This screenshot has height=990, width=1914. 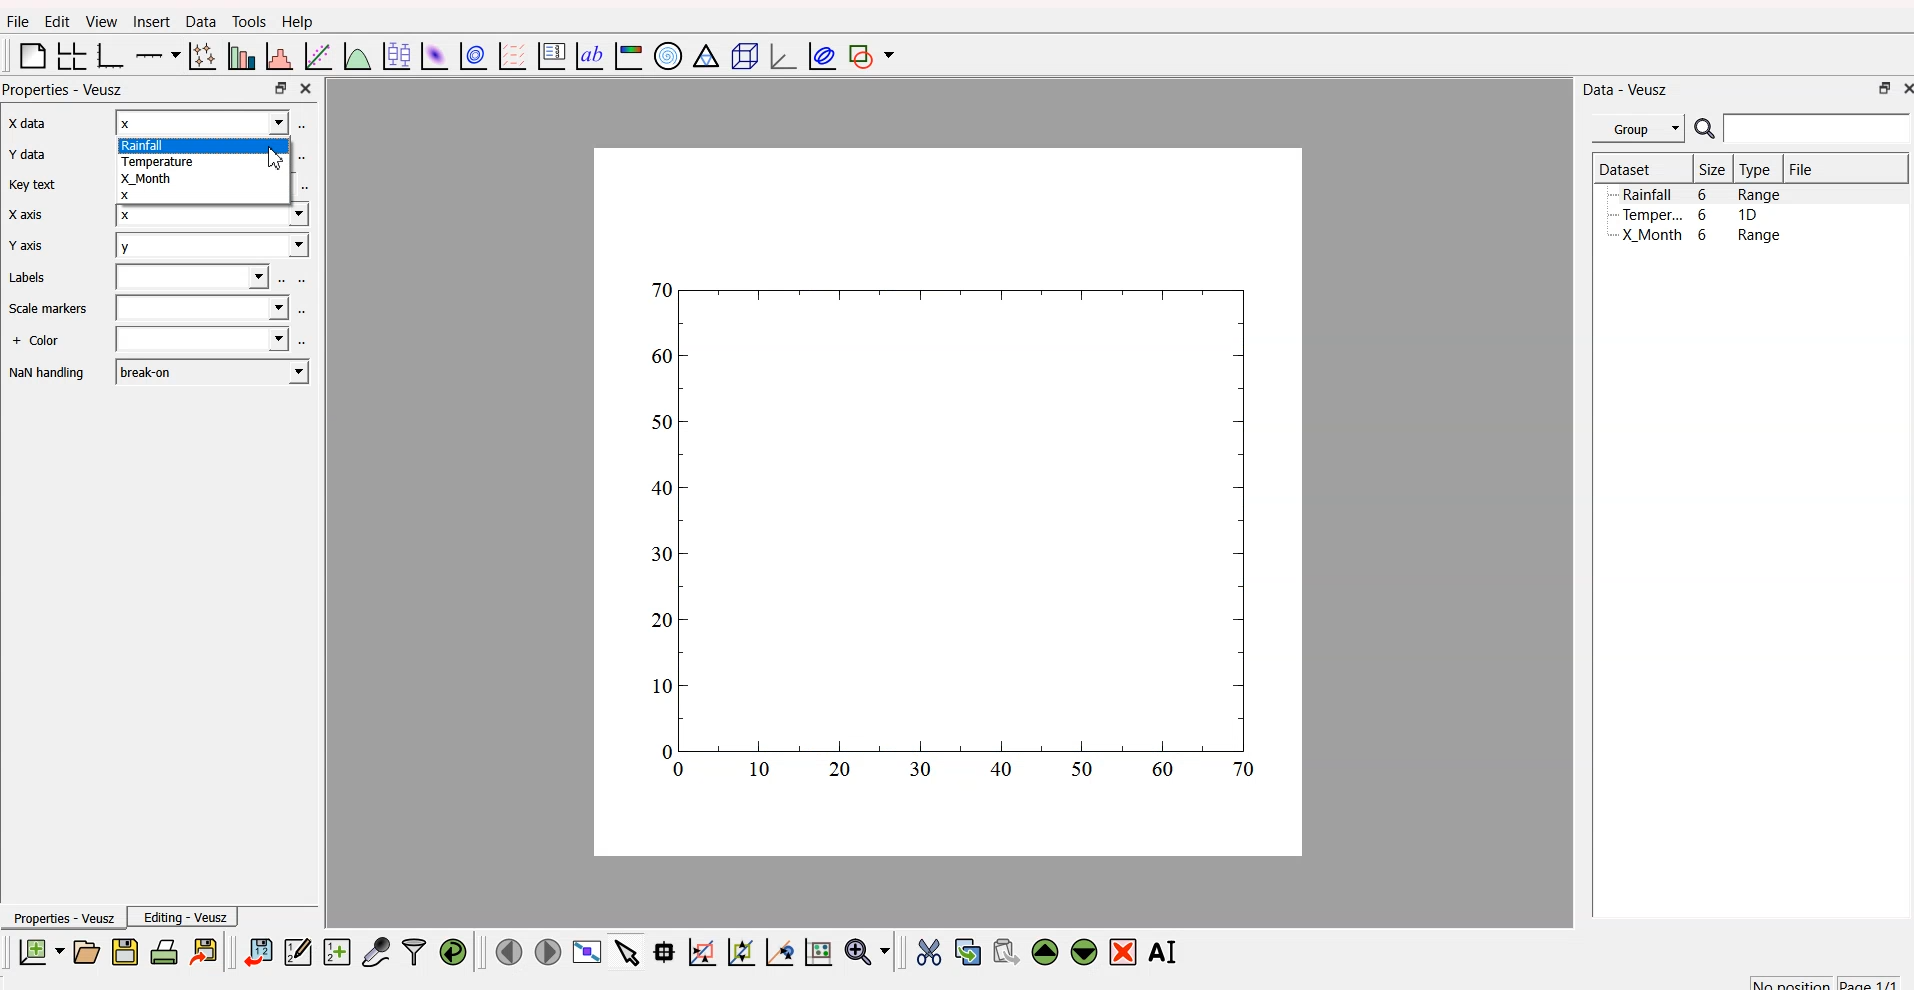 What do you see at coordinates (318, 57) in the screenshot?
I see `fit function to data` at bounding box center [318, 57].